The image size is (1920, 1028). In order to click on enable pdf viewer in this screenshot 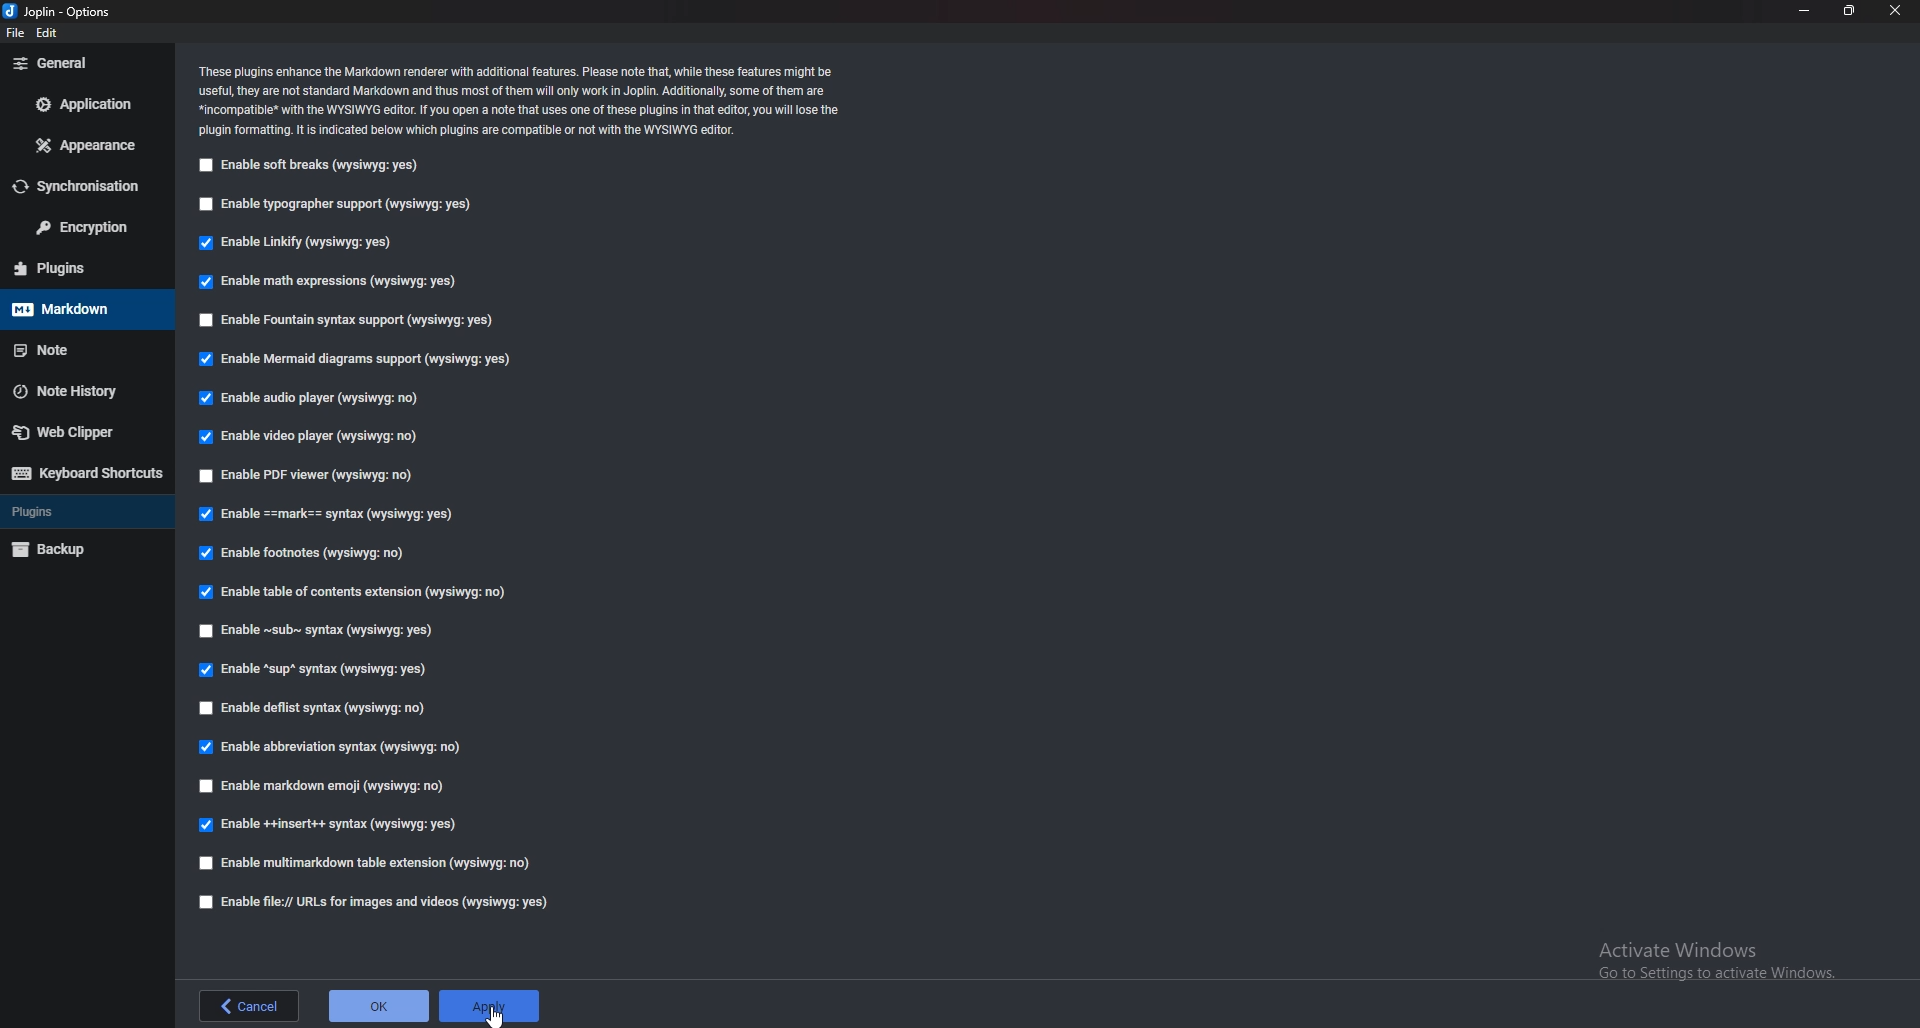, I will do `click(314, 474)`.